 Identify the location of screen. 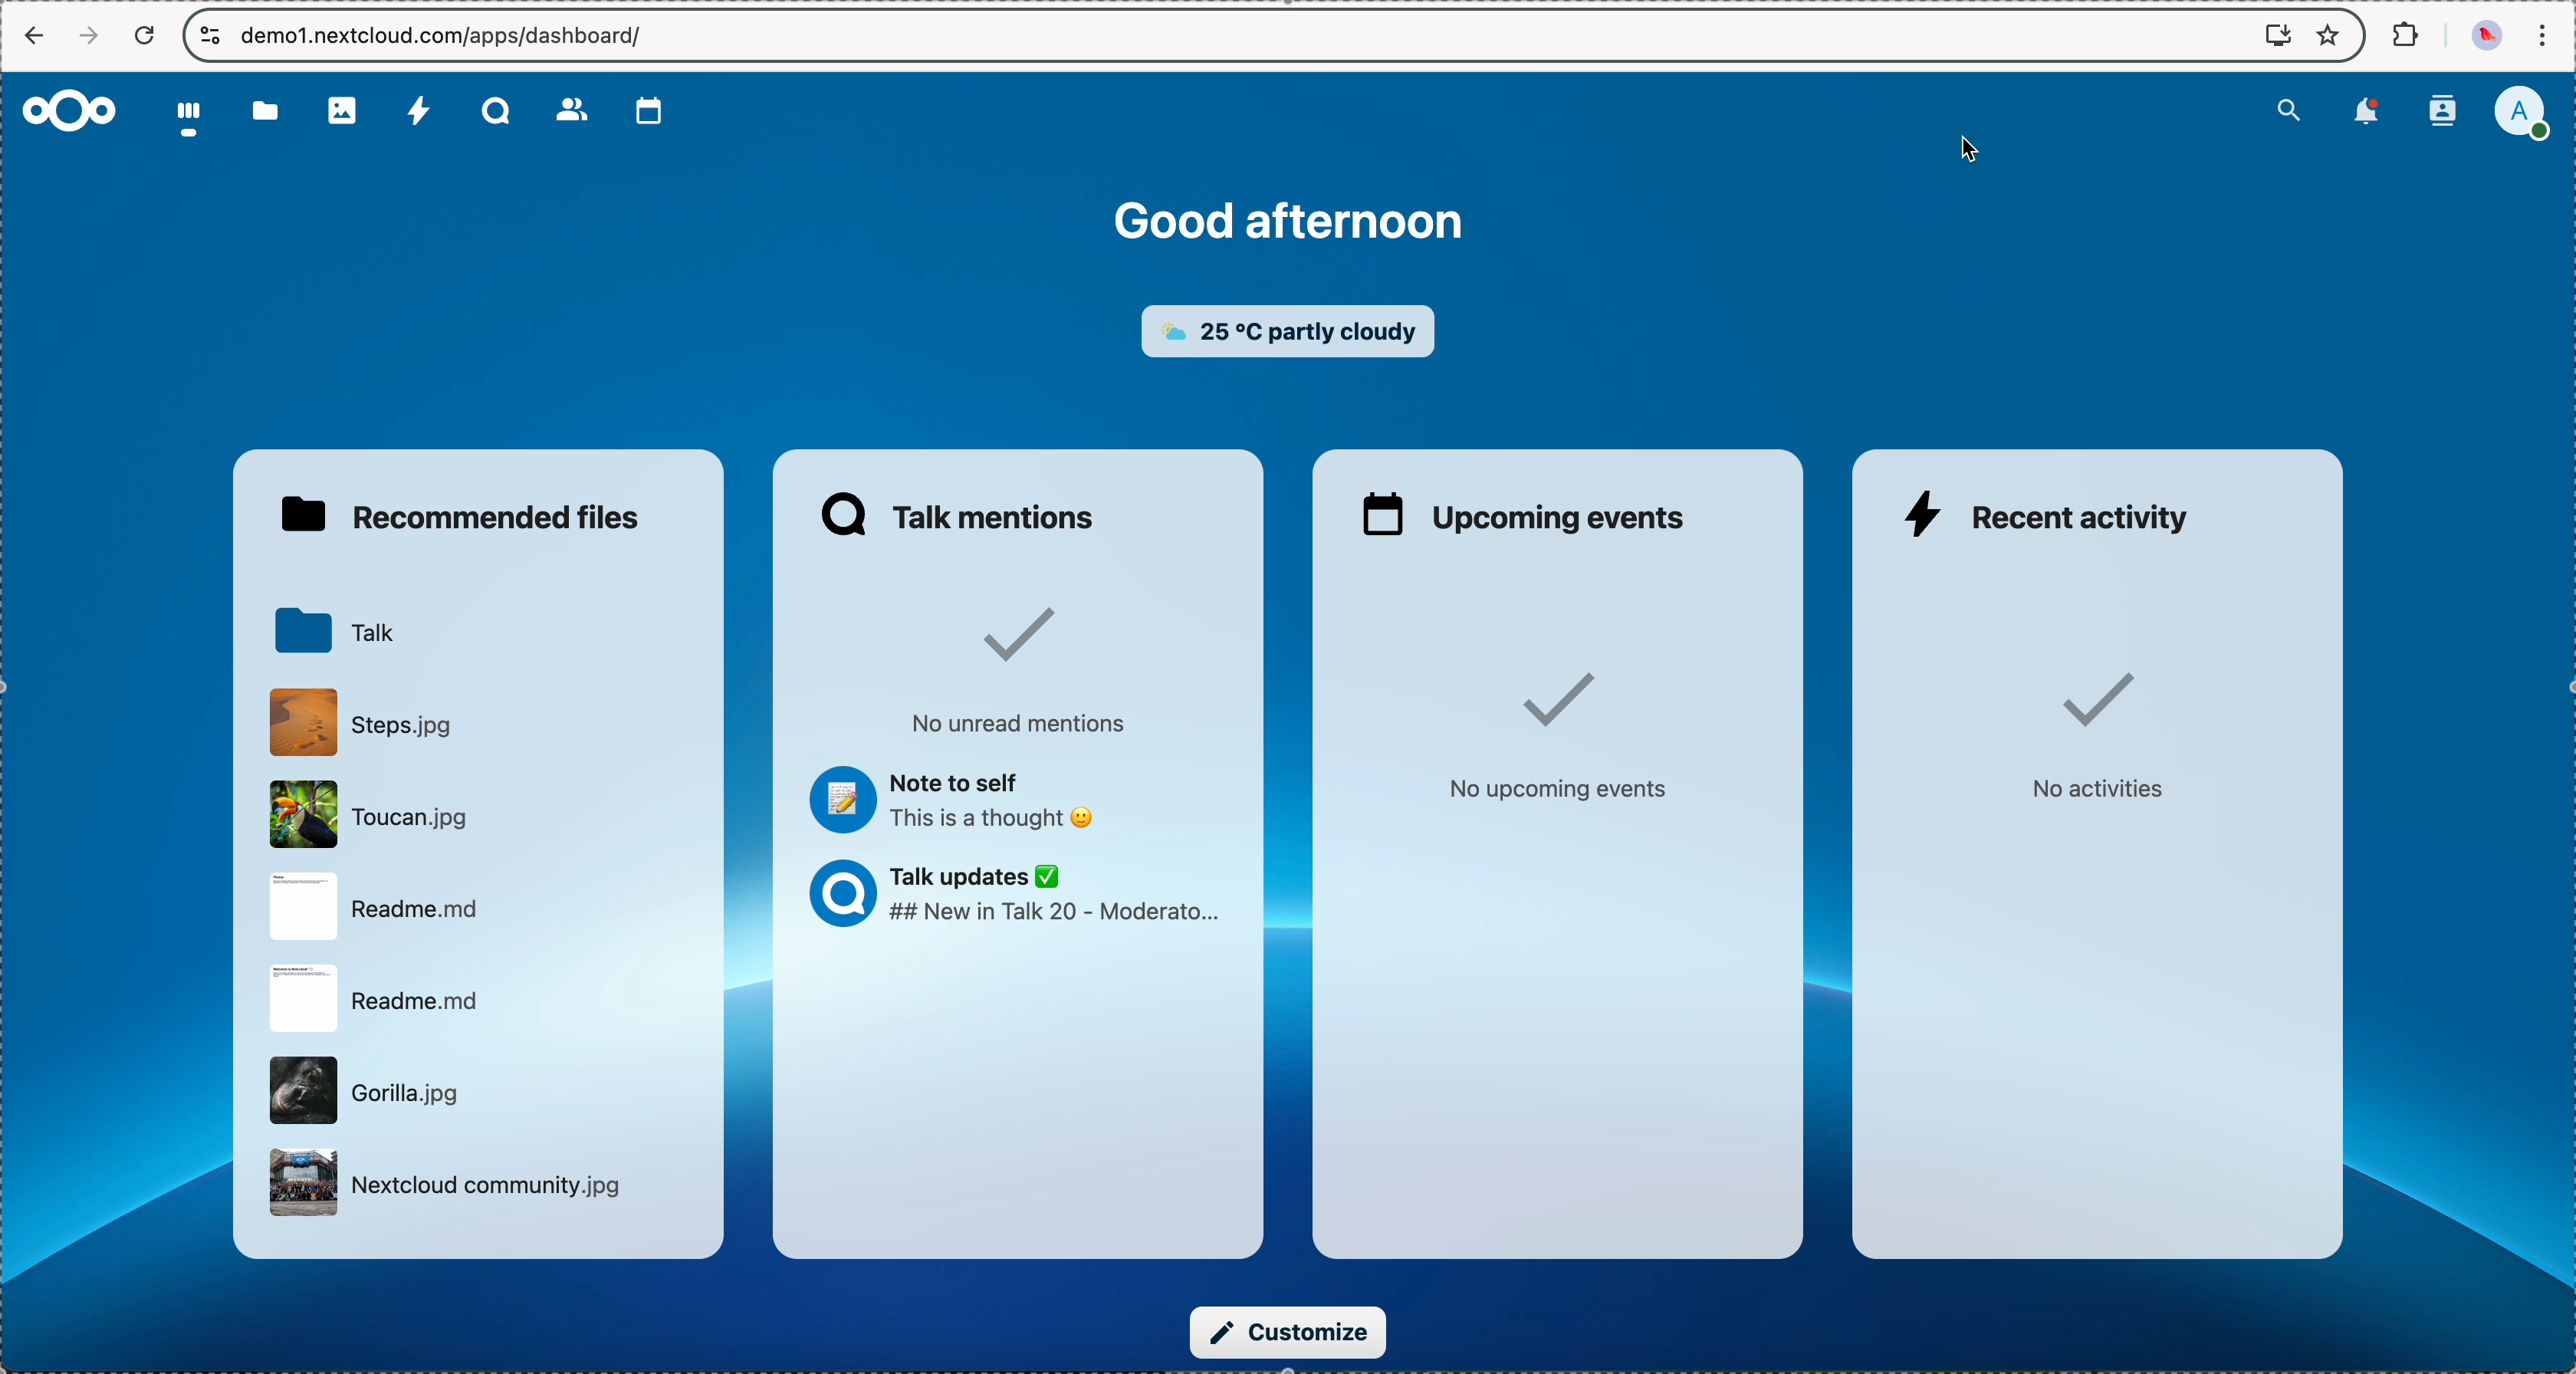
(2278, 35).